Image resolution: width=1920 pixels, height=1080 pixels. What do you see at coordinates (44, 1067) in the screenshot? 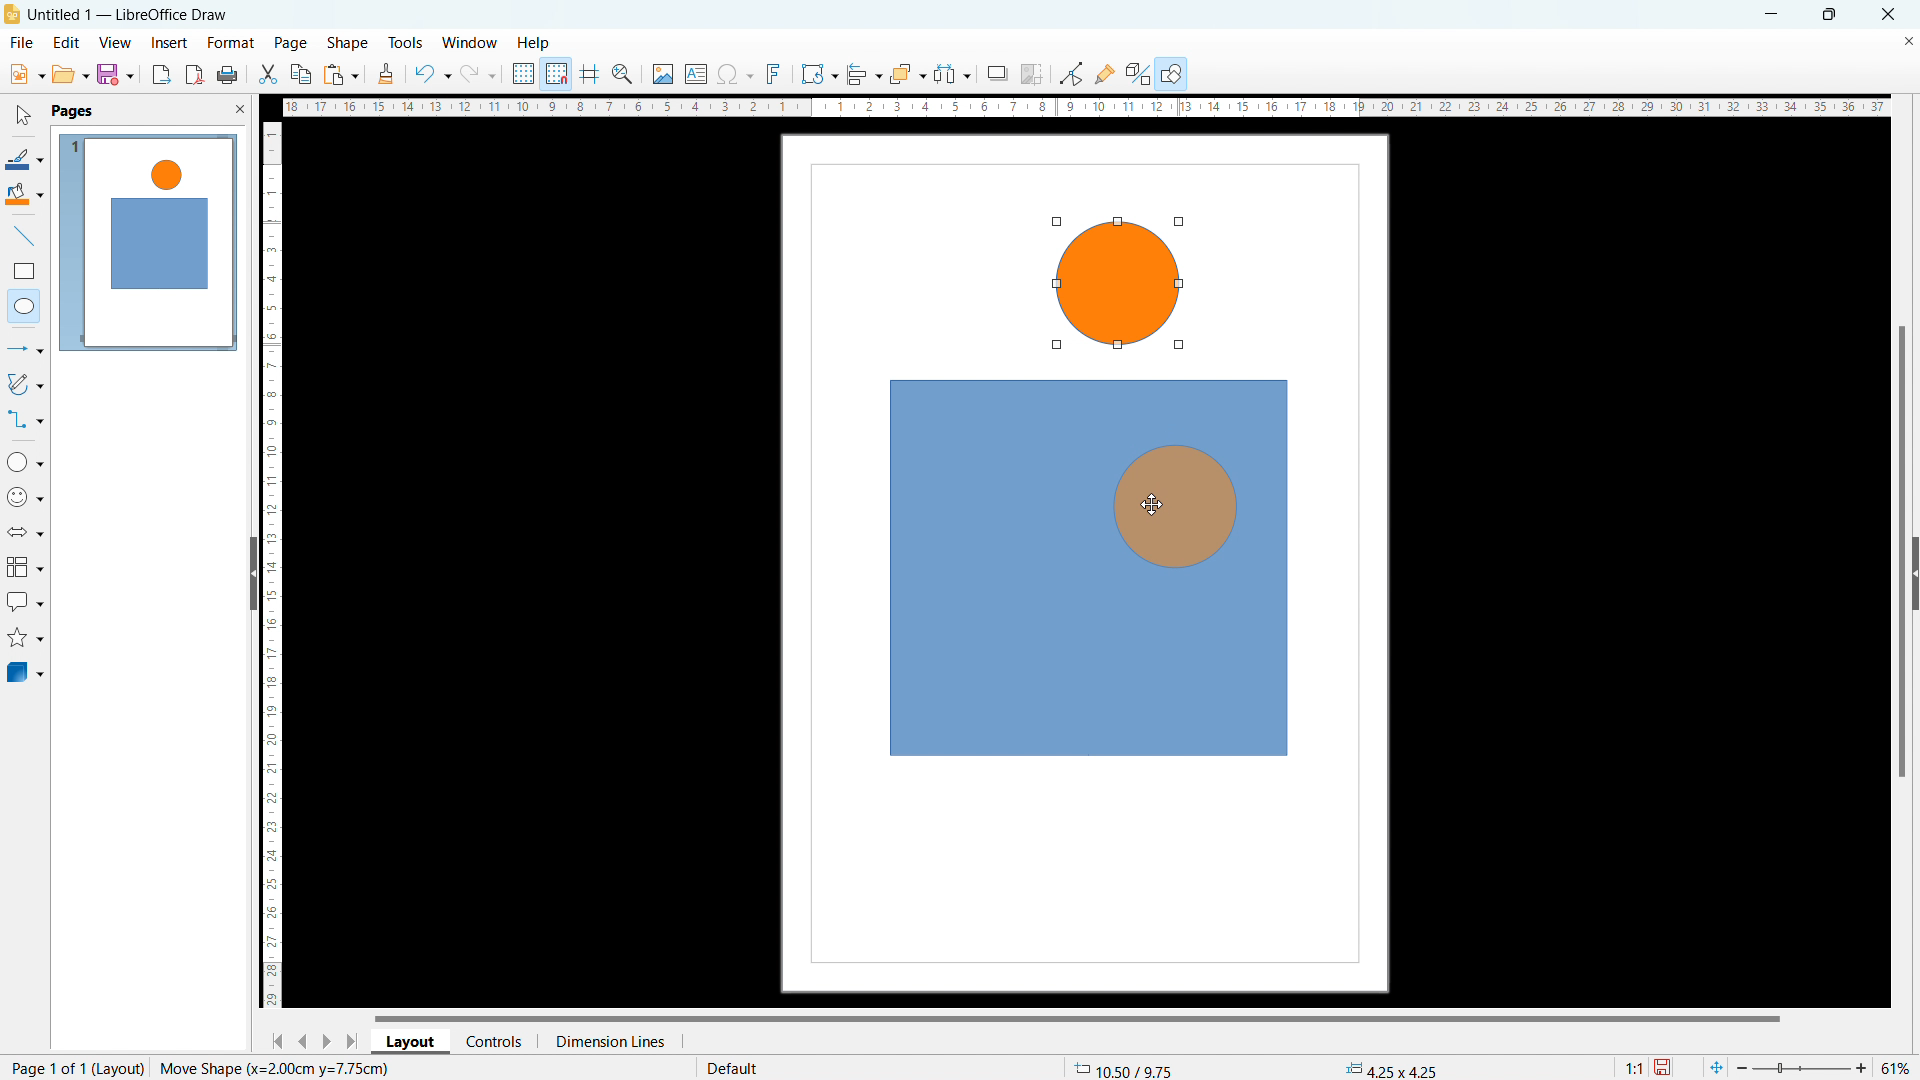
I see `current page` at bounding box center [44, 1067].